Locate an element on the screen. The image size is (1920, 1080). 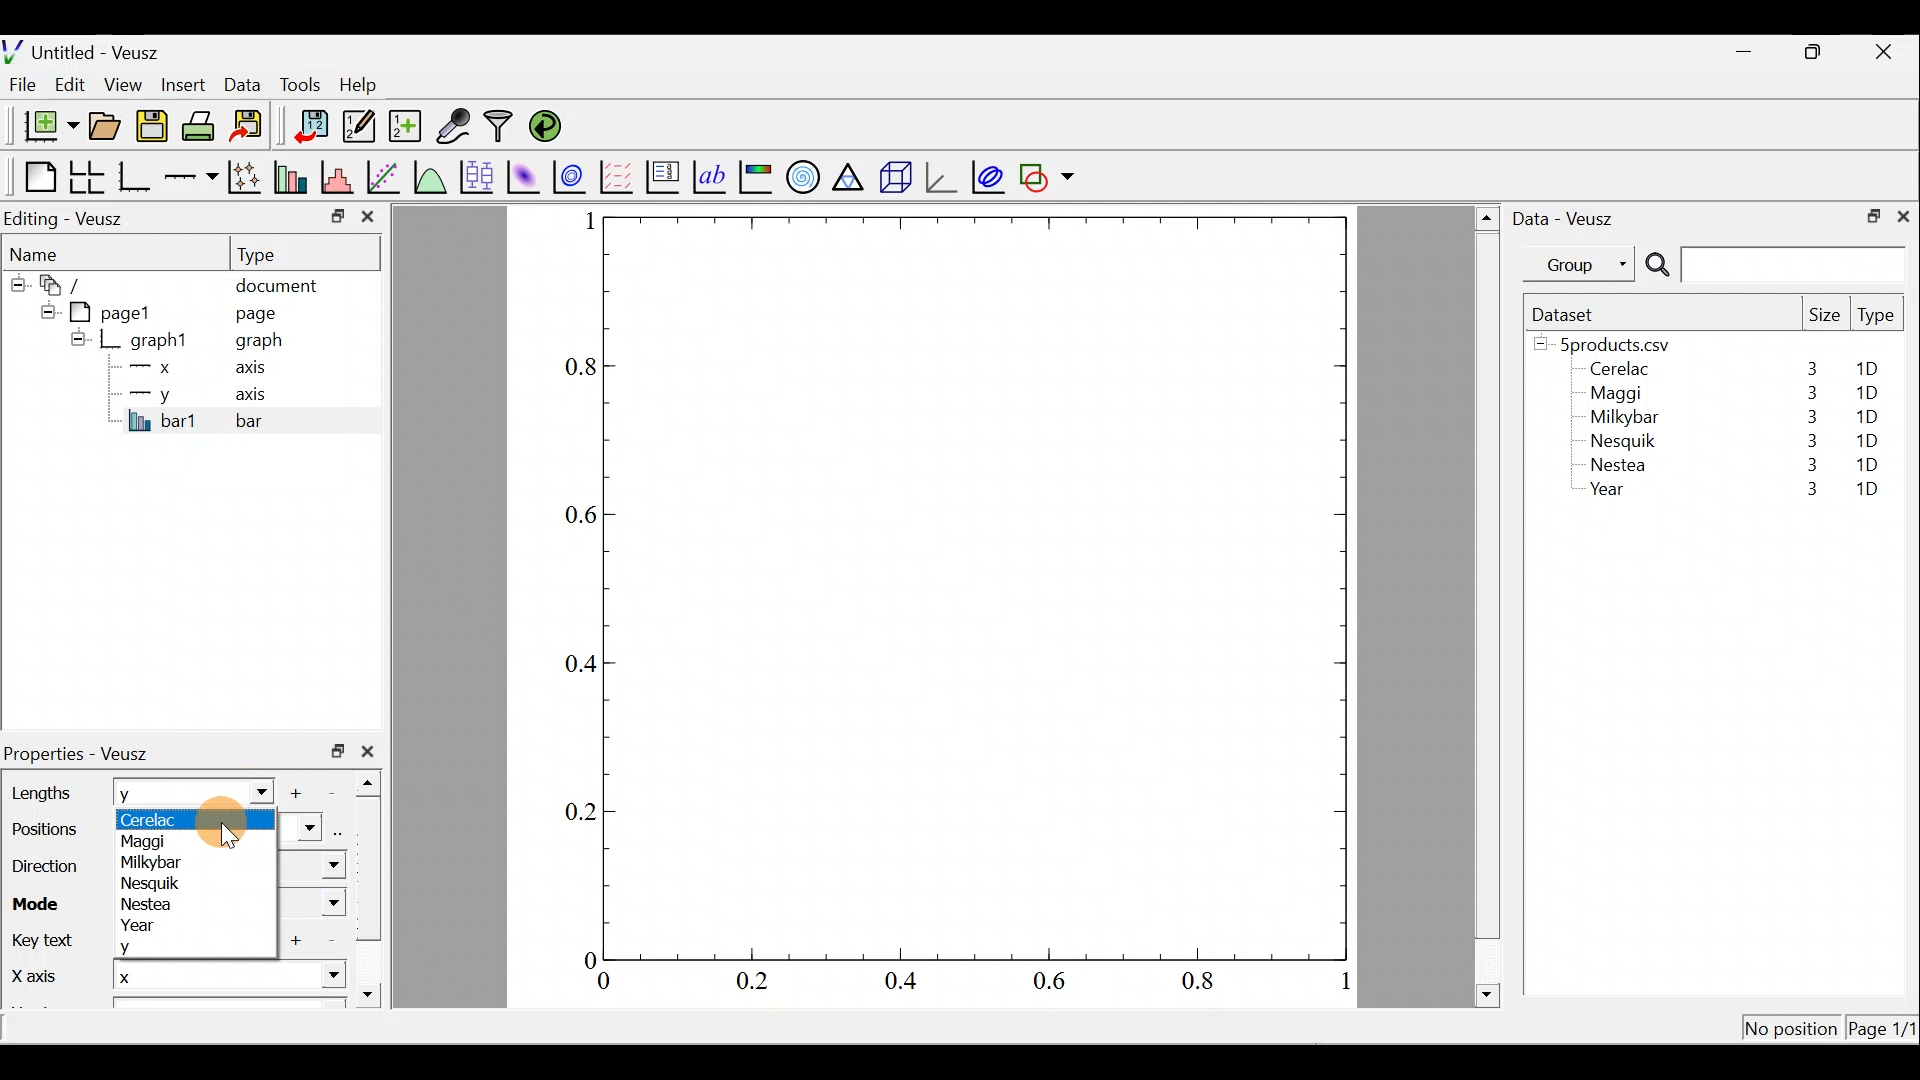
0.8 is located at coordinates (577, 368).